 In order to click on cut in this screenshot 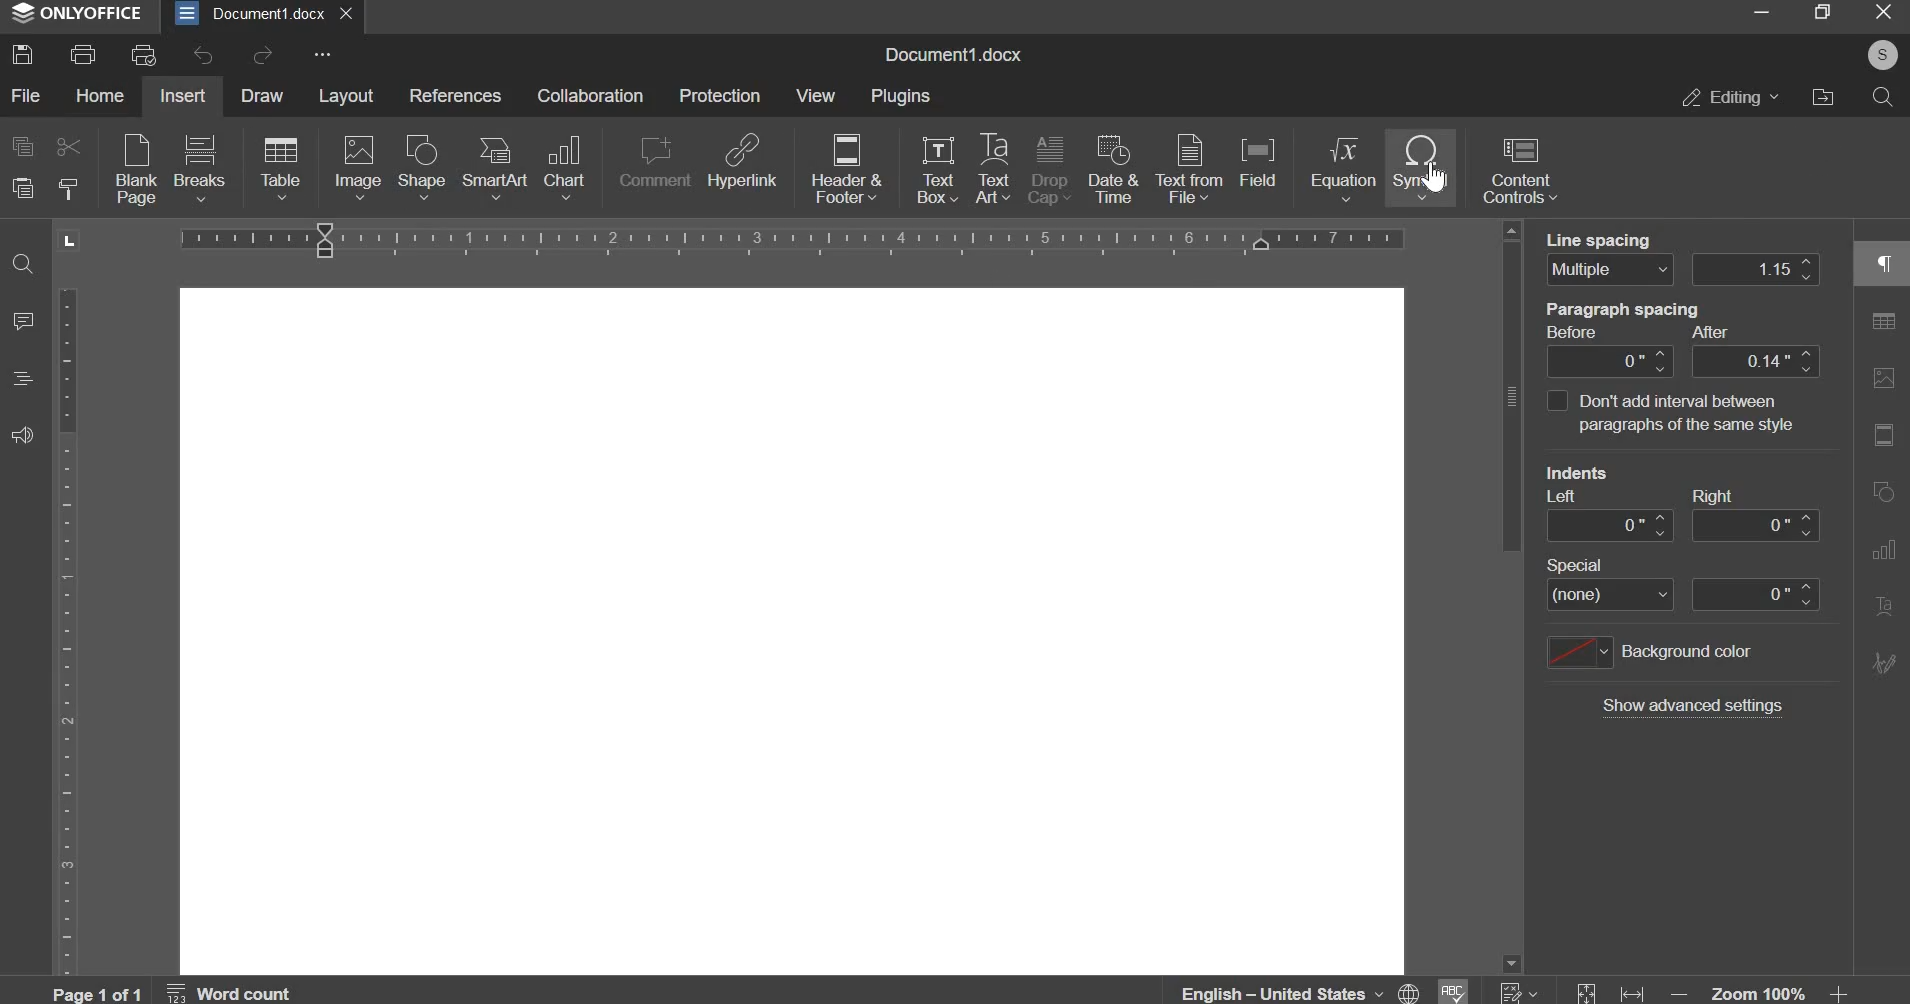, I will do `click(71, 147)`.